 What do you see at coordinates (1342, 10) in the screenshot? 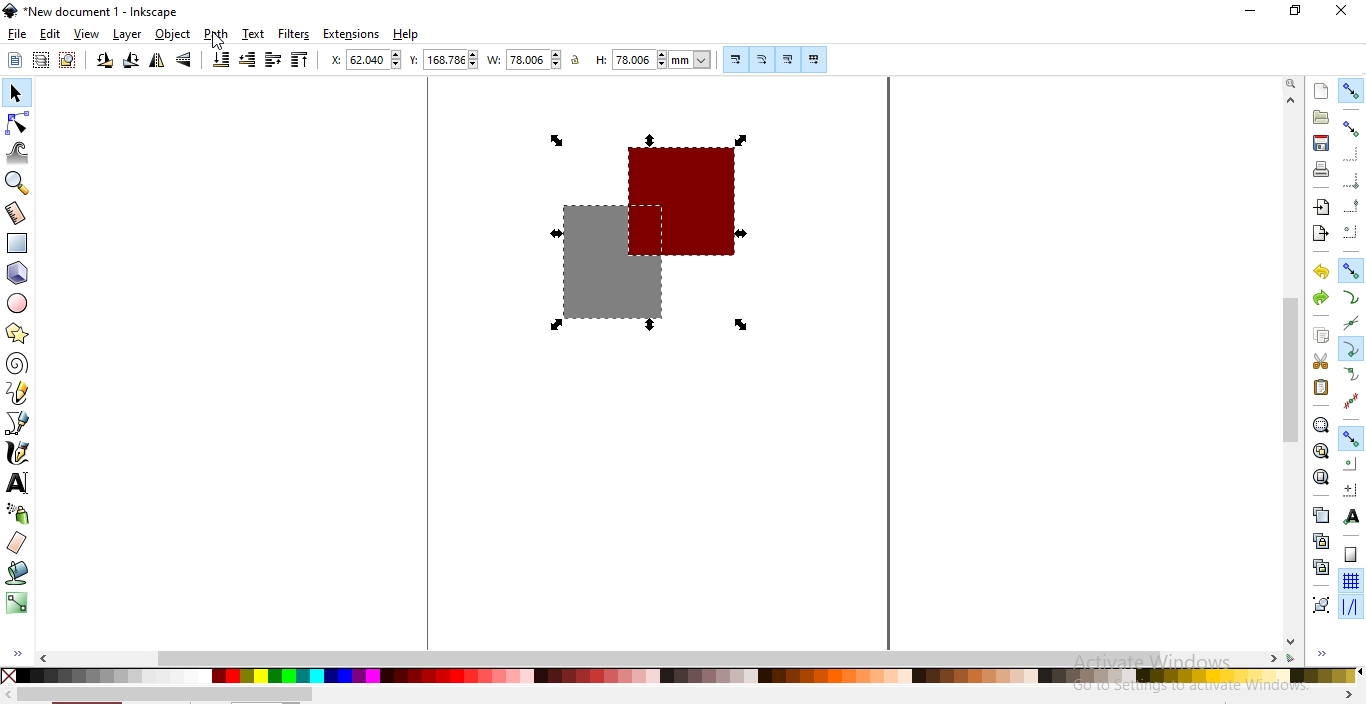
I see `close` at bounding box center [1342, 10].